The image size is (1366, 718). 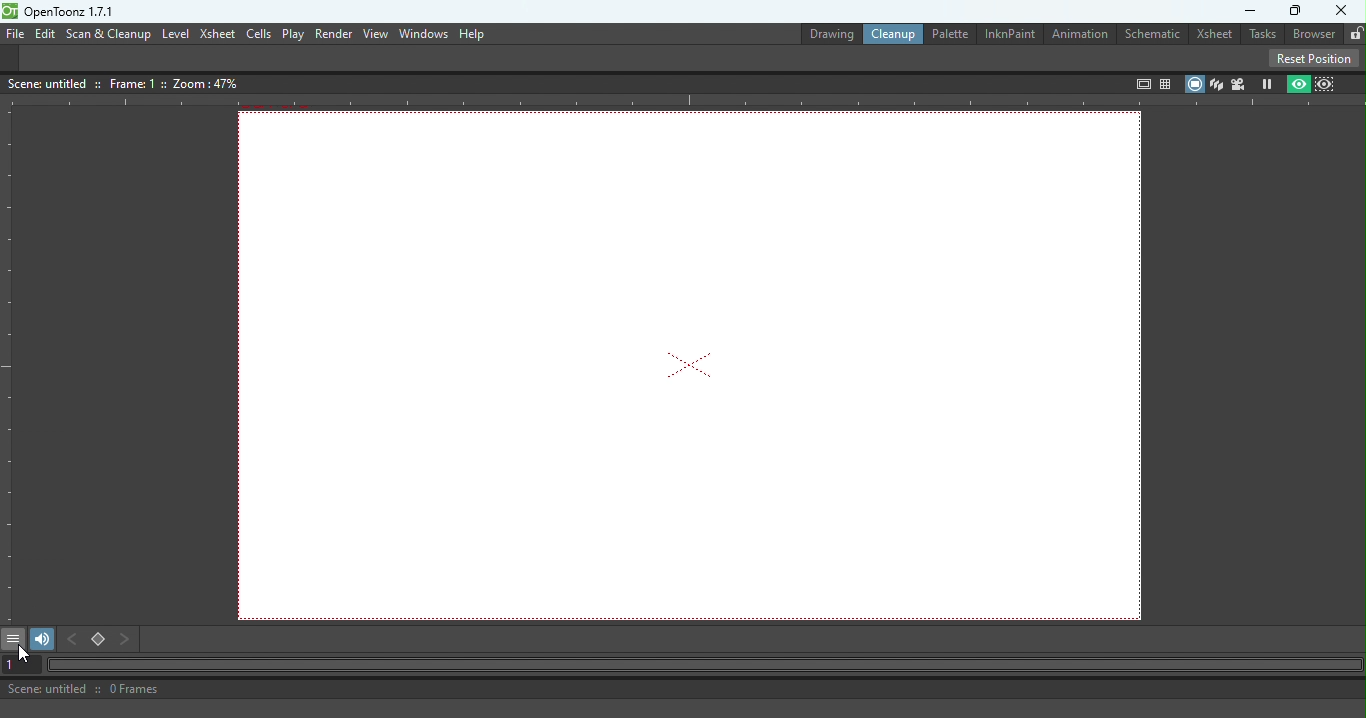 What do you see at coordinates (1317, 57) in the screenshot?
I see `Reset position` at bounding box center [1317, 57].